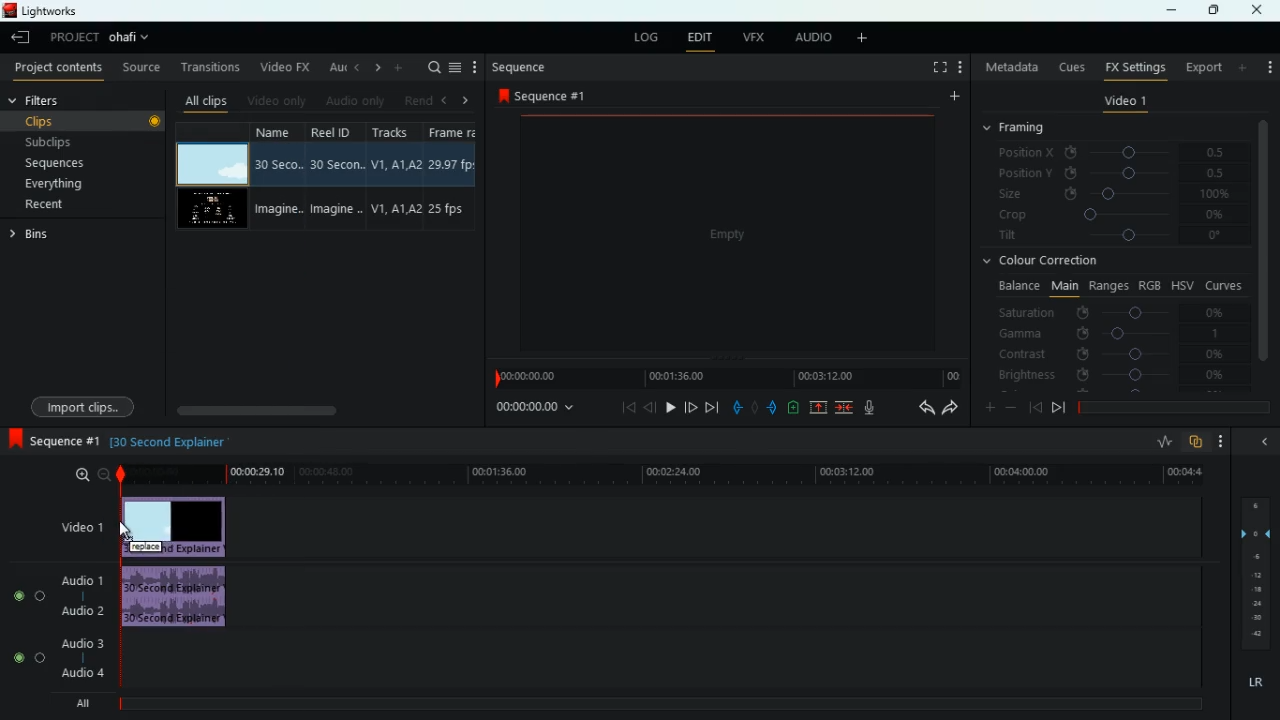 The width and height of the screenshot is (1280, 720). Describe the element at coordinates (390, 177) in the screenshot. I see `tracks` at that location.